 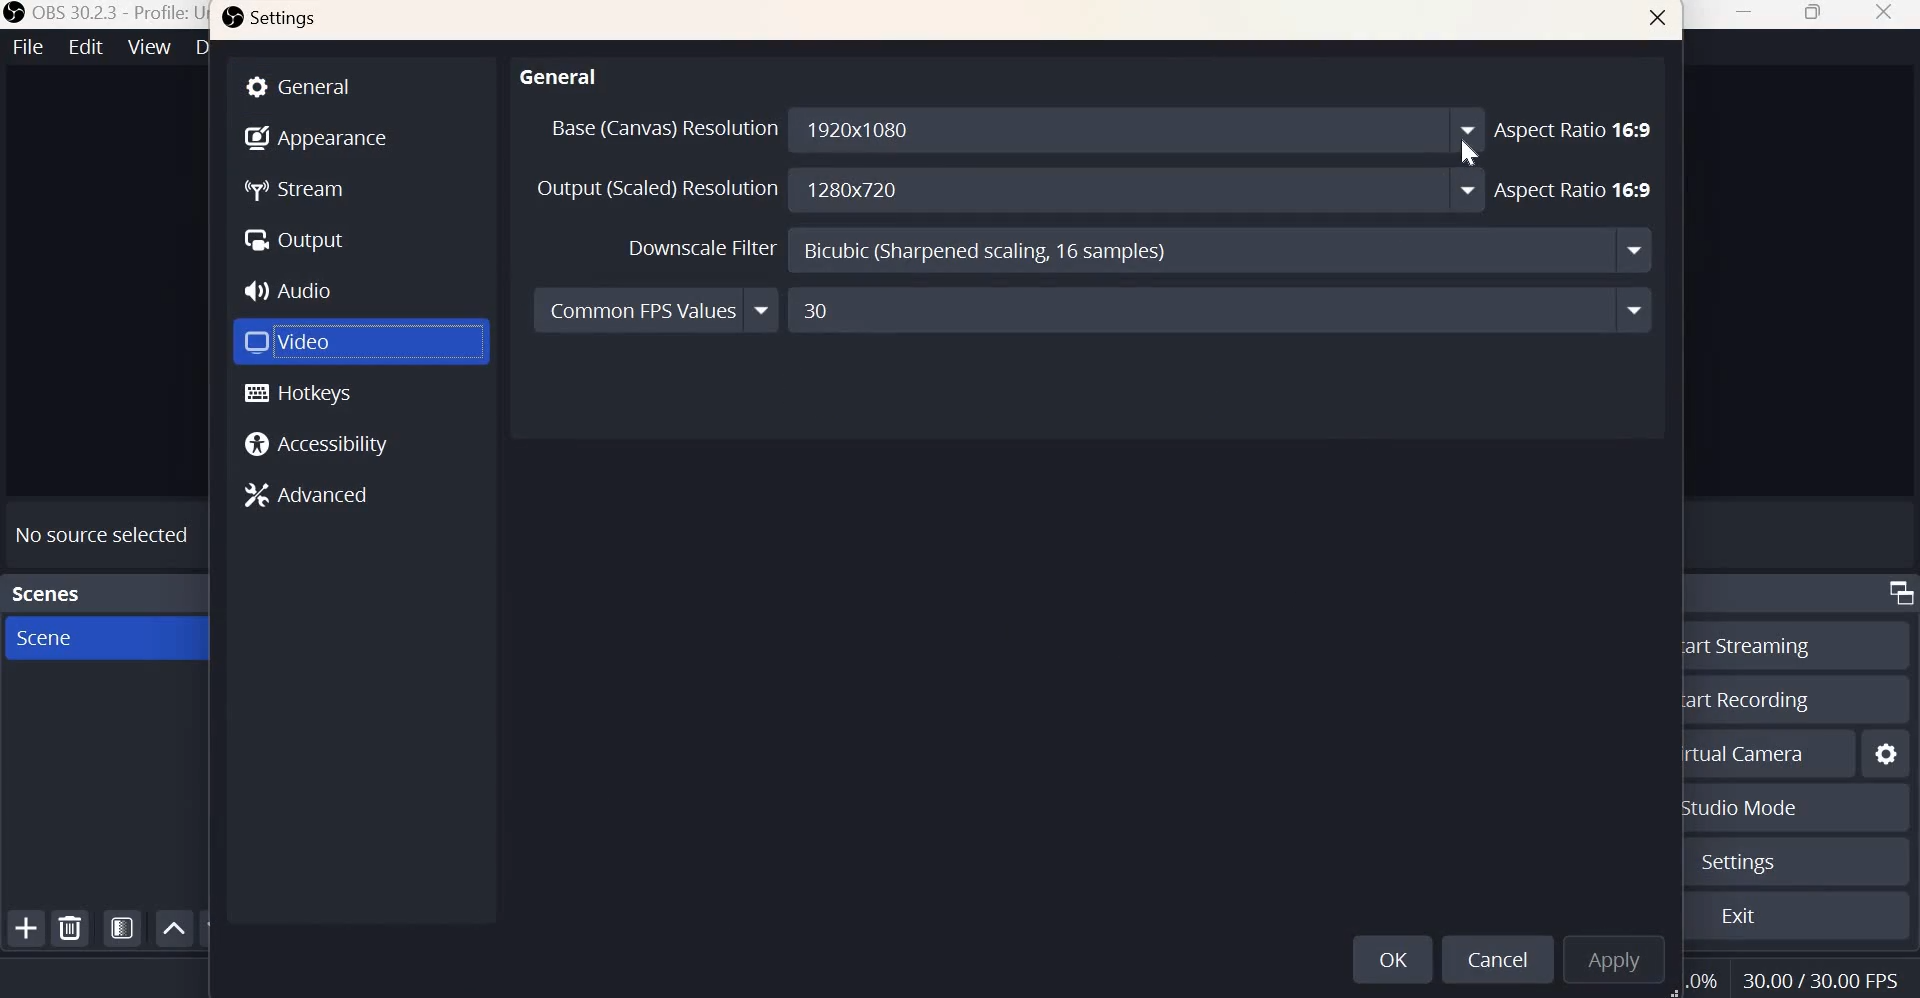 I want to click on 1920*1080, so click(x=877, y=129).